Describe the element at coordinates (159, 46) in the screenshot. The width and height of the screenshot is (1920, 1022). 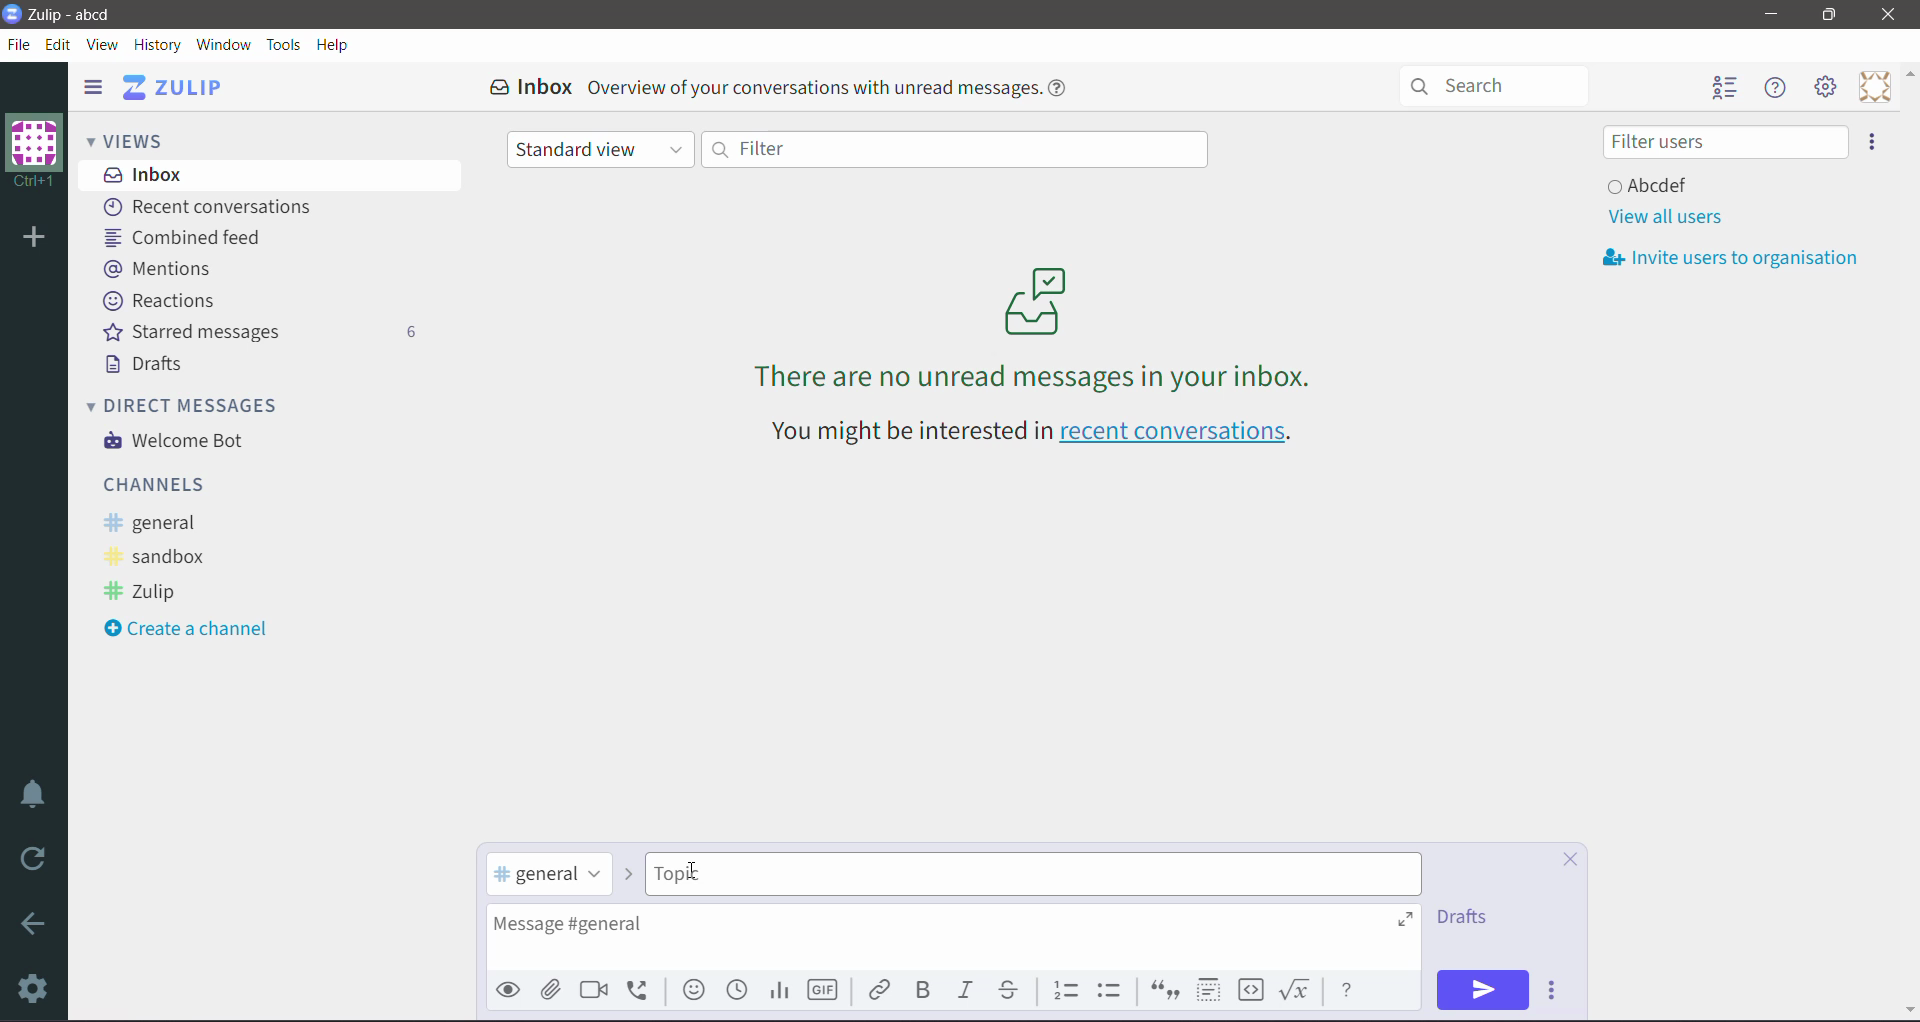
I see `History` at that location.